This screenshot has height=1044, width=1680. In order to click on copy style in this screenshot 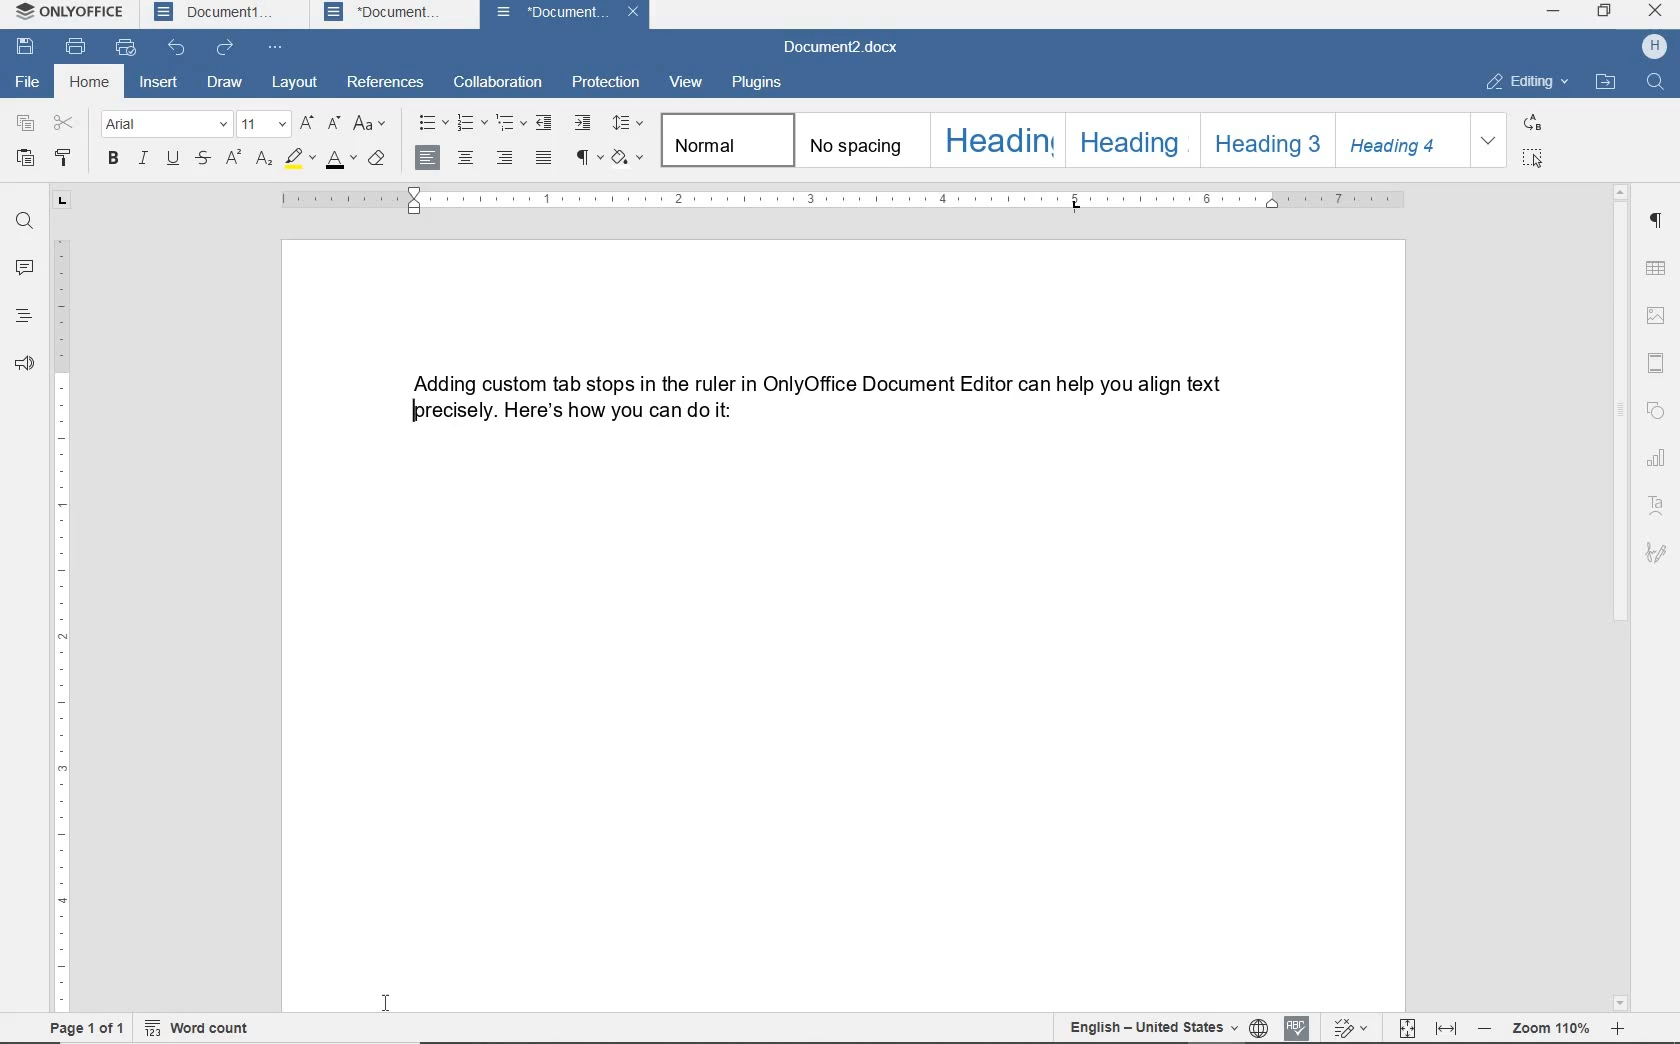, I will do `click(61, 158)`.